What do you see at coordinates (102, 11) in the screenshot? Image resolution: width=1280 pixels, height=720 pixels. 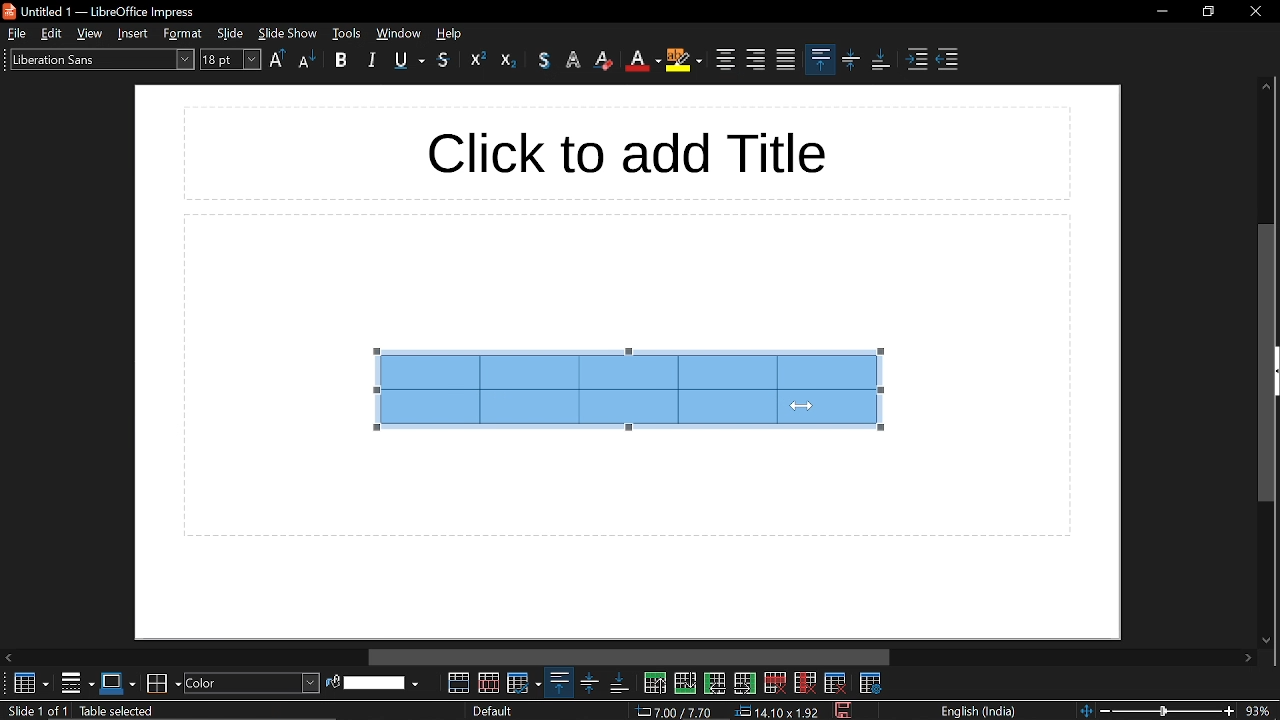 I see `untitled 1 - libreoffice impress` at bounding box center [102, 11].